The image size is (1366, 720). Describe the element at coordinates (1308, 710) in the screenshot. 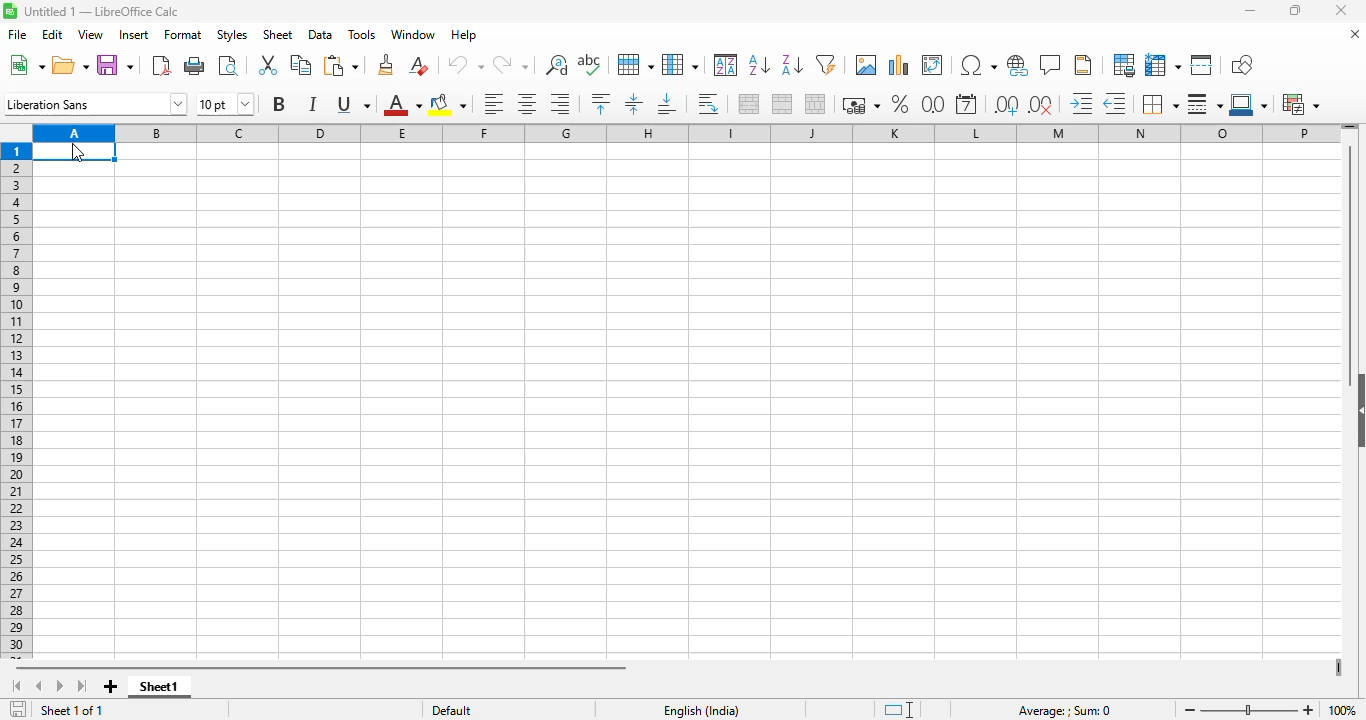

I see `zoom in` at that location.